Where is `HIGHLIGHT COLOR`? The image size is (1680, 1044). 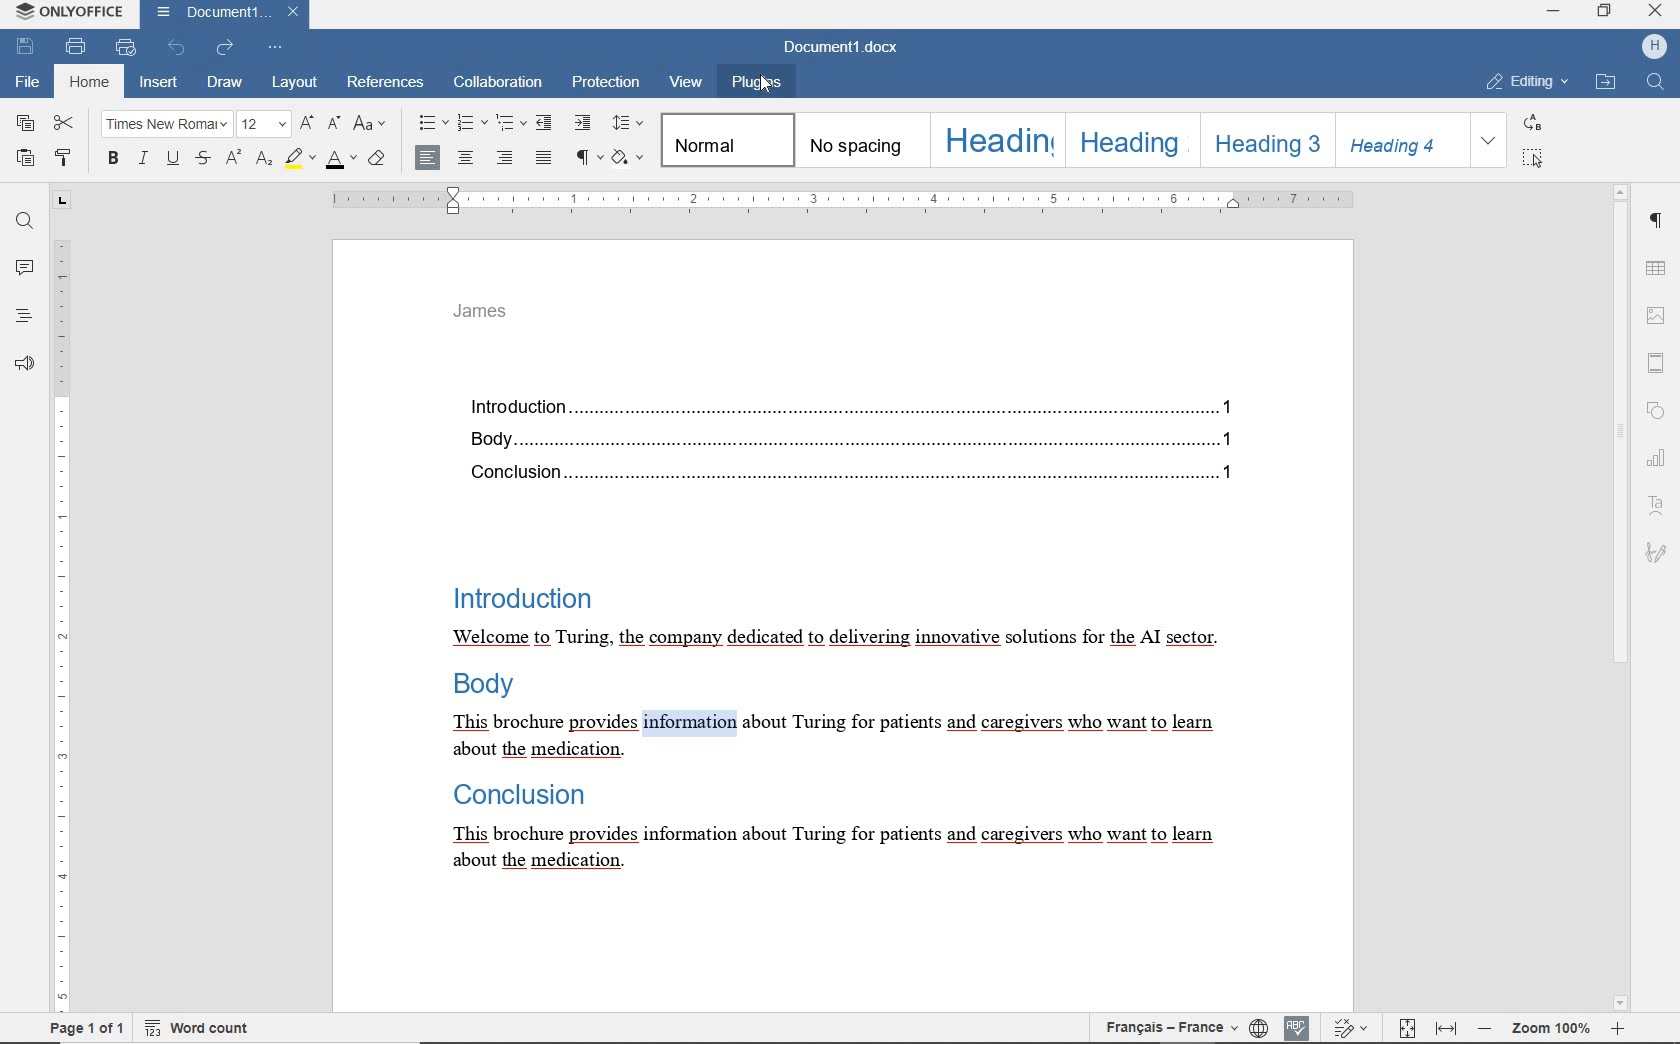 HIGHLIGHT COLOR is located at coordinates (302, 158).